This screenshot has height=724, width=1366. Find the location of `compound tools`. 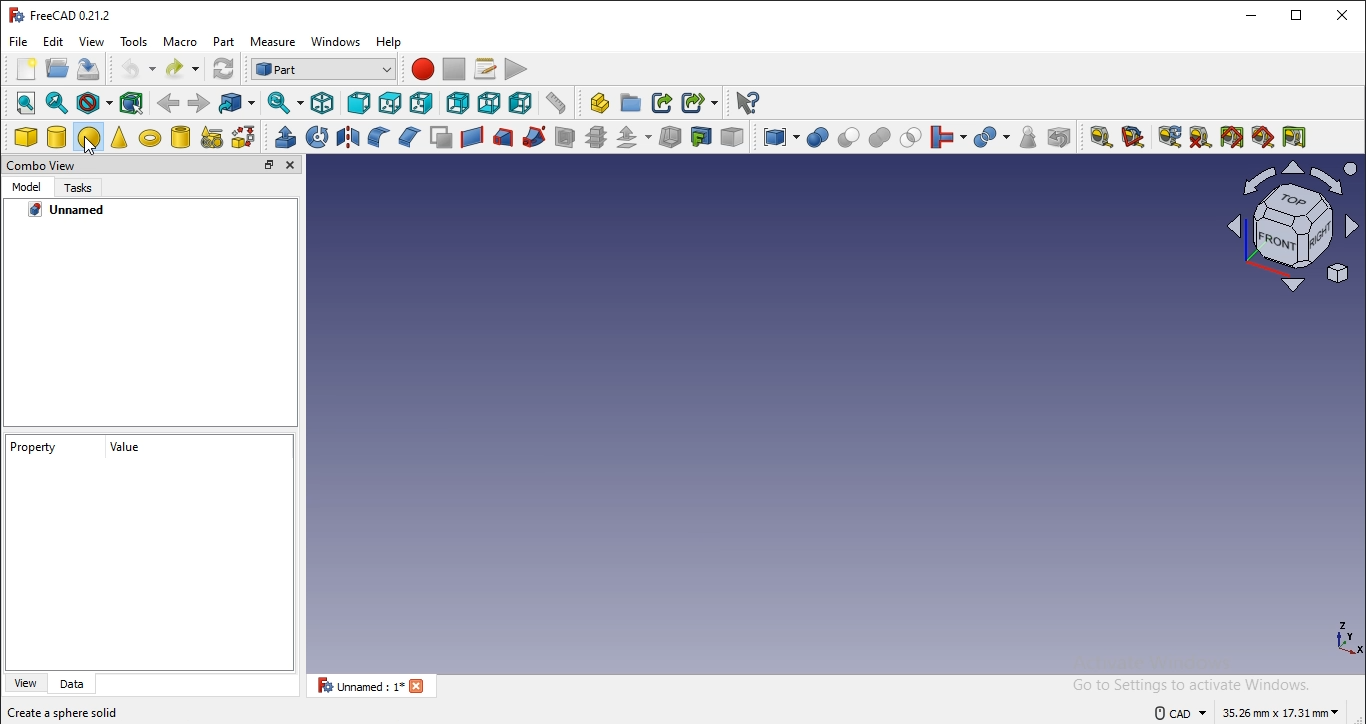

compound tools is located at coordinates (775, 138).